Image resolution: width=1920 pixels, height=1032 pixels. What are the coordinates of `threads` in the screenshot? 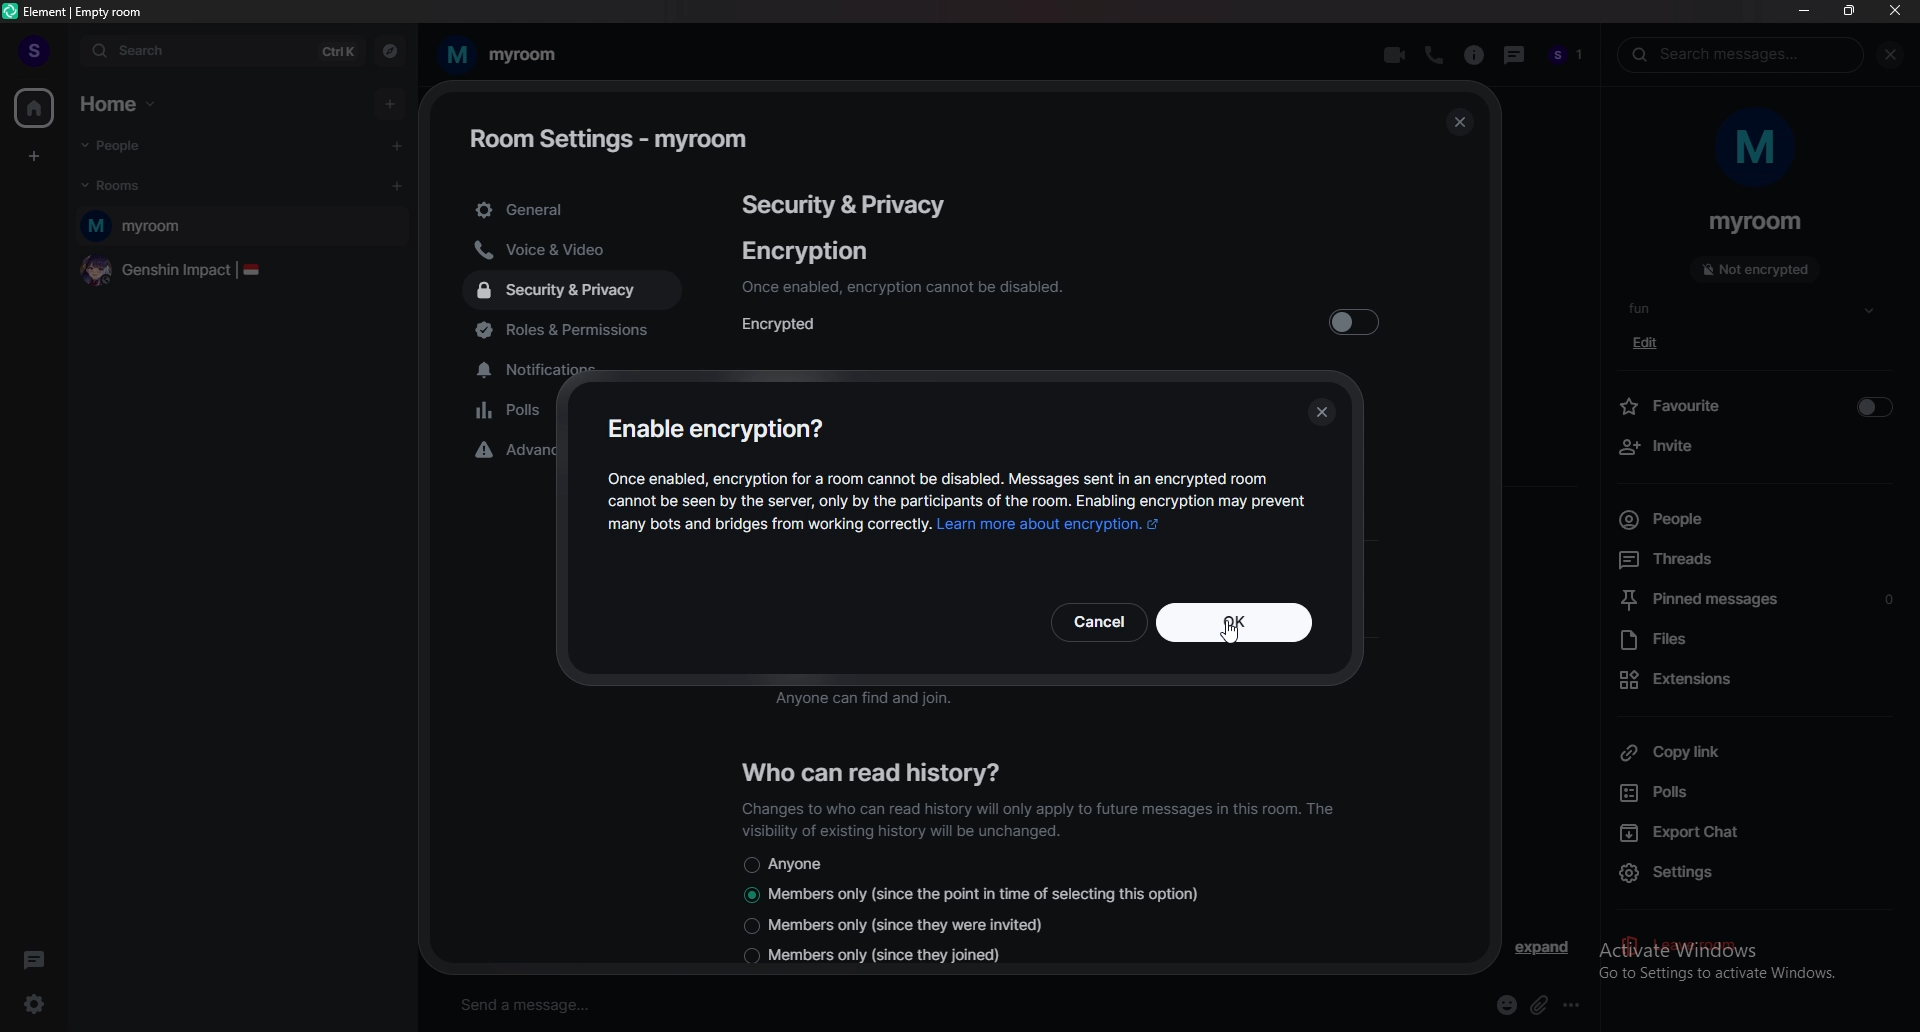 It's located at (1754, 559).